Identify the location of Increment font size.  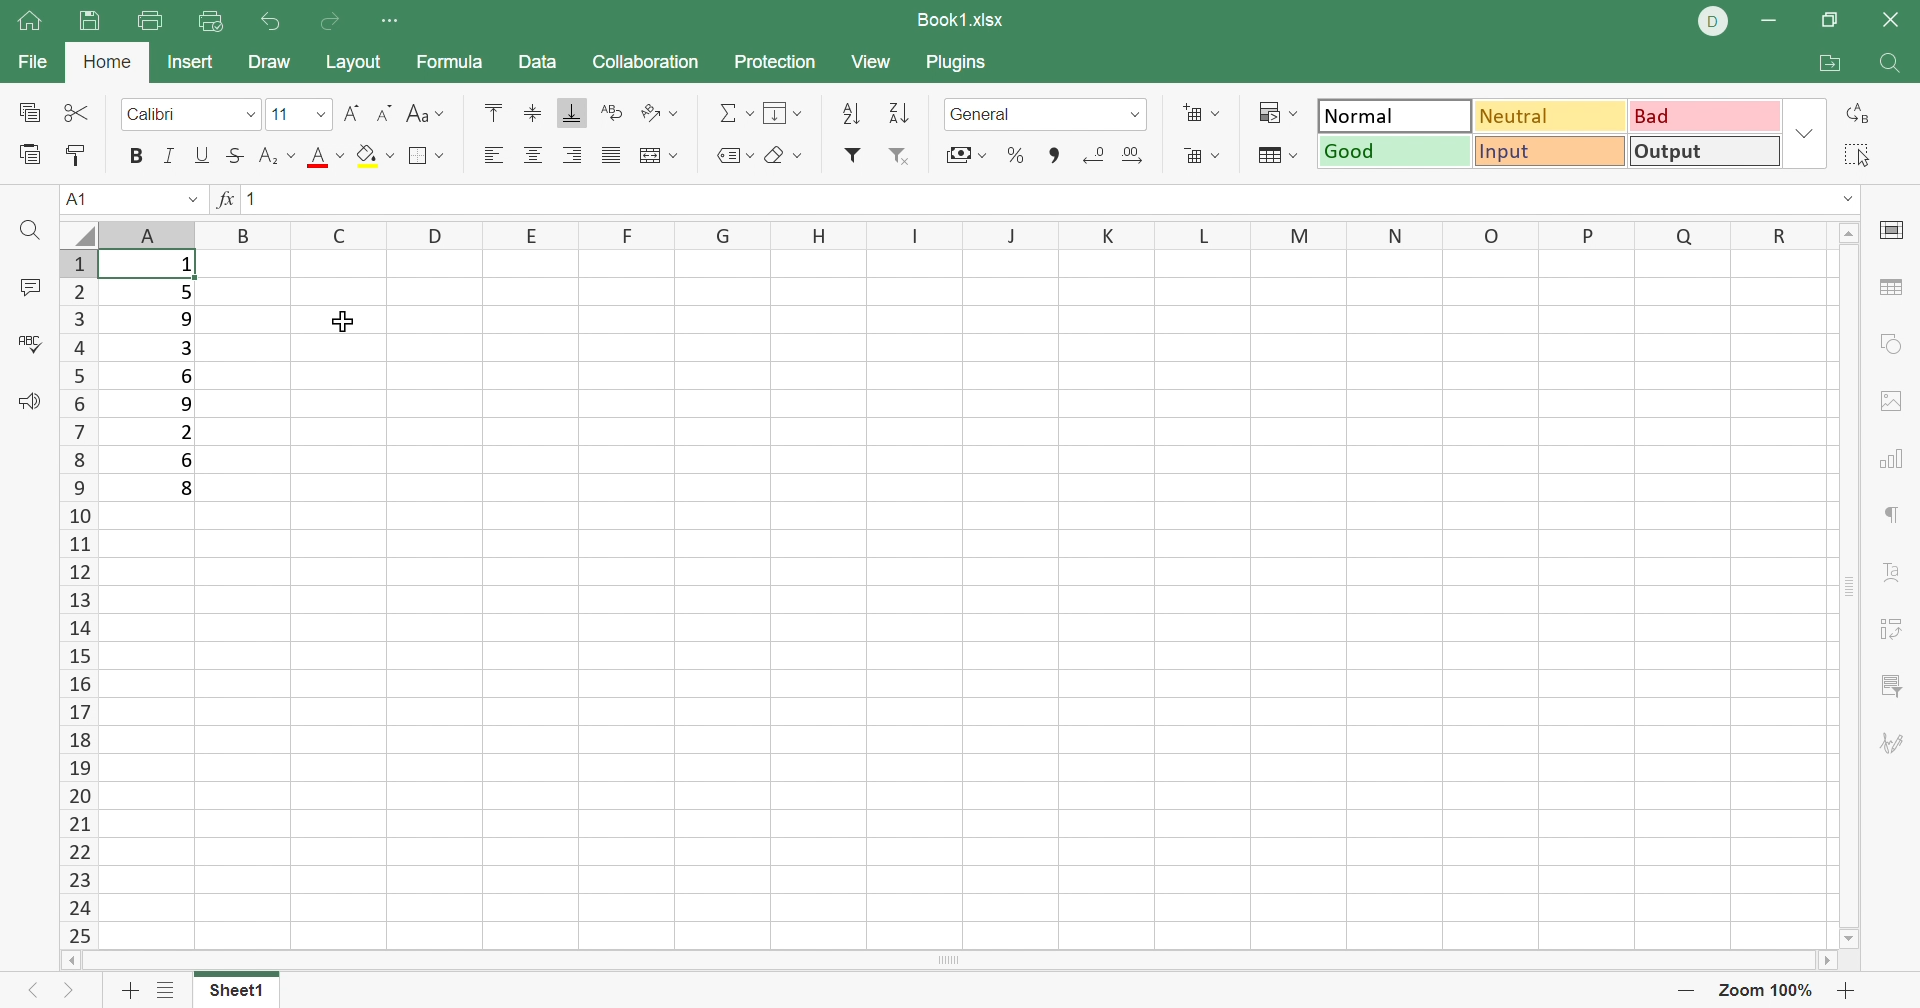
(352, 112).